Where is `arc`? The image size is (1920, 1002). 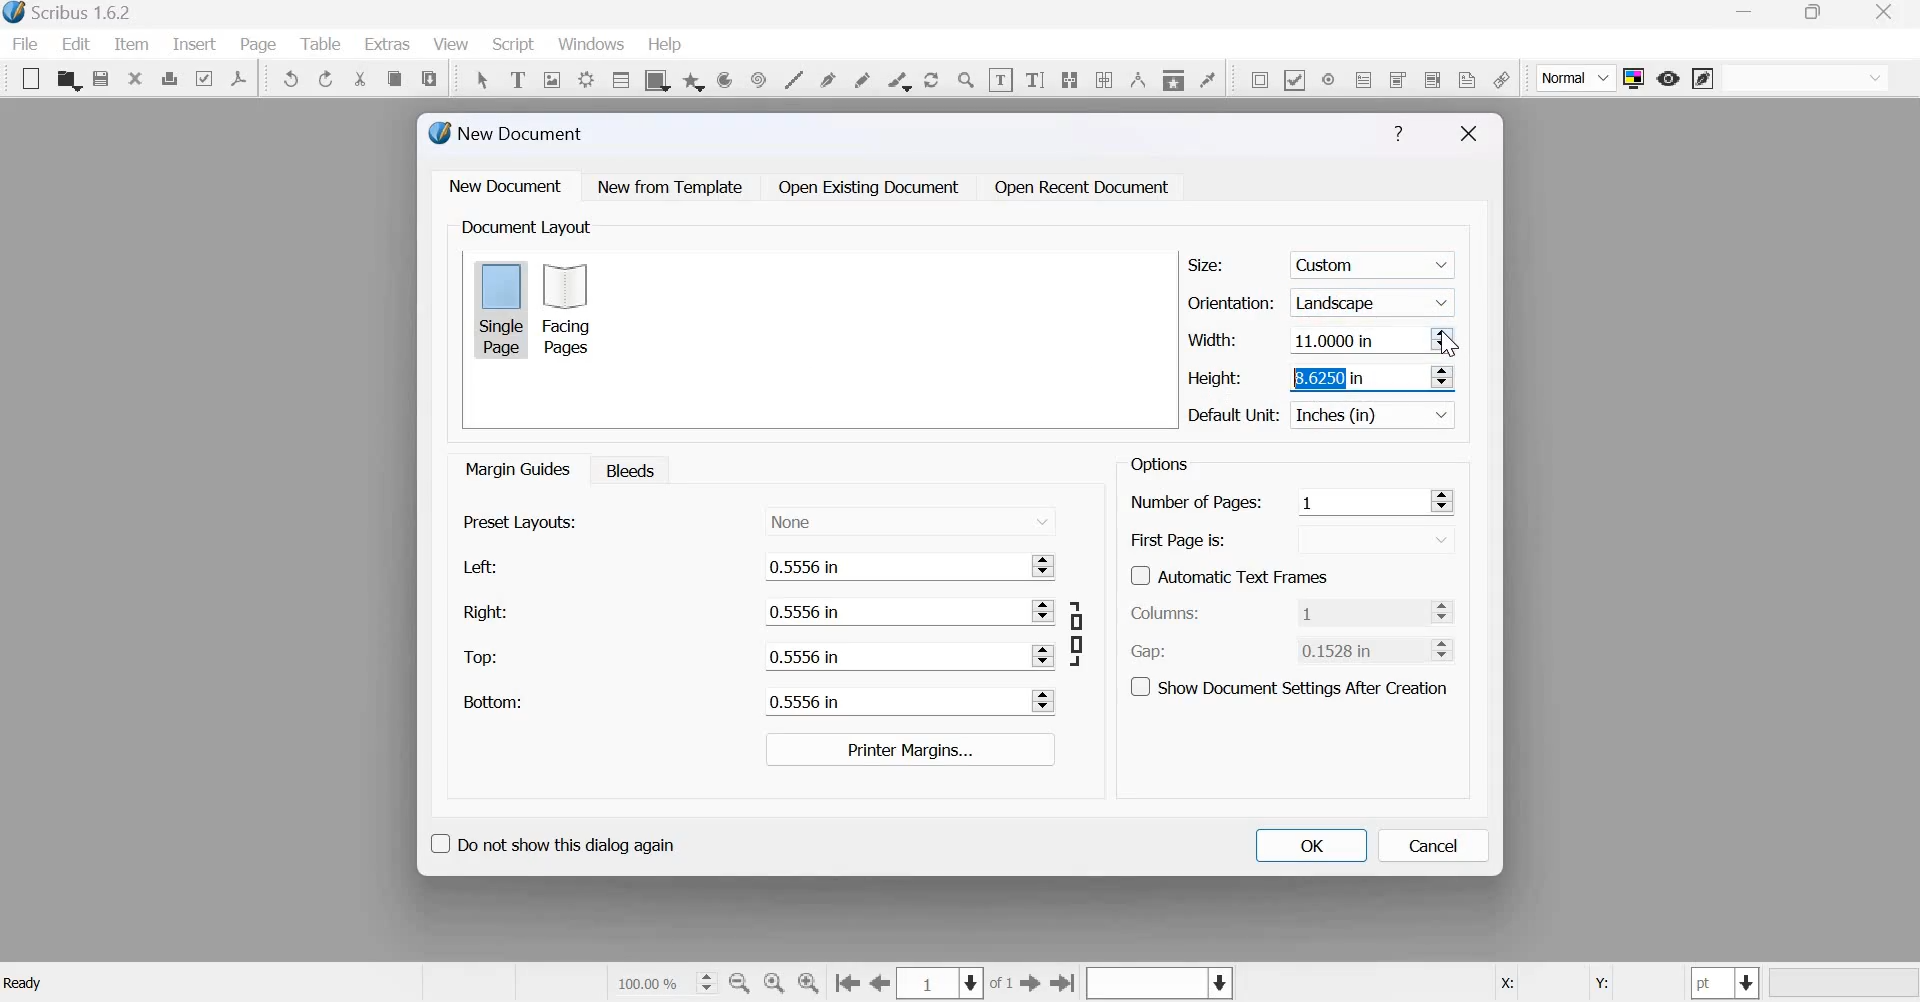 arc is located at coordinates (724, 79).